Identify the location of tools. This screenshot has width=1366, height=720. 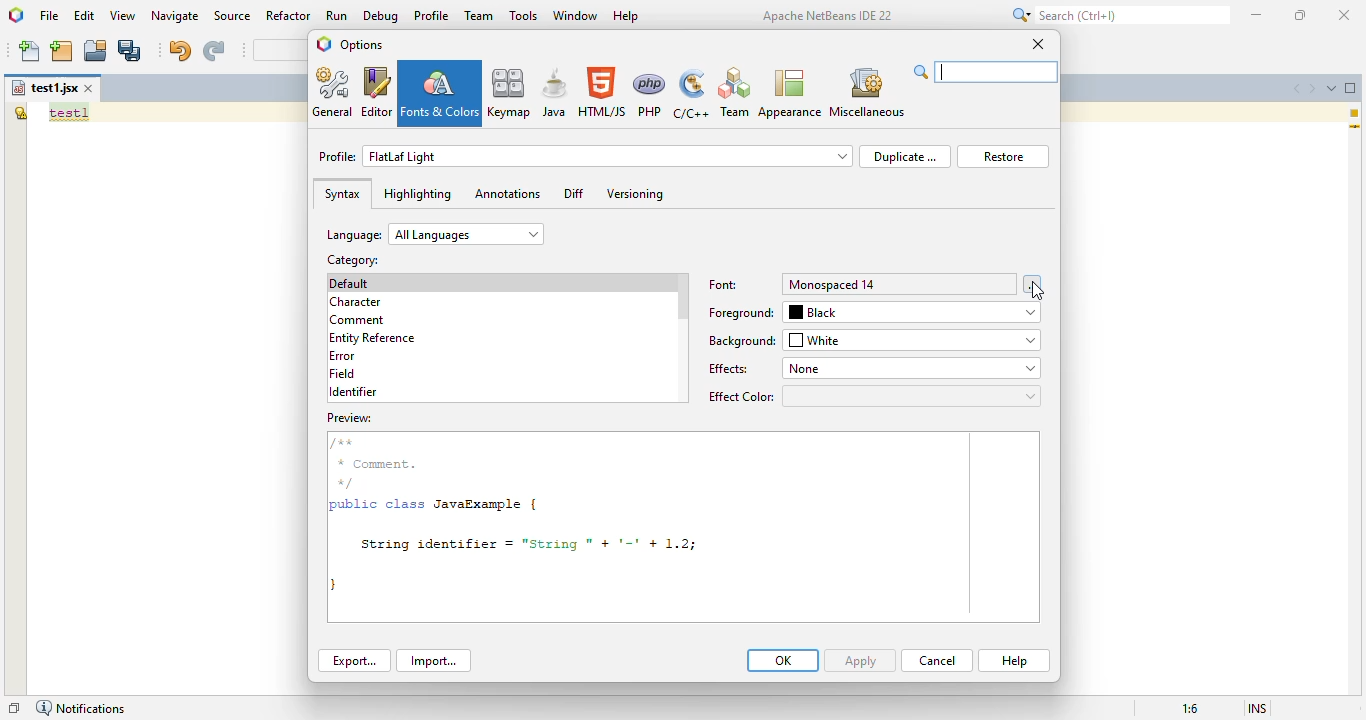
(523, 16).